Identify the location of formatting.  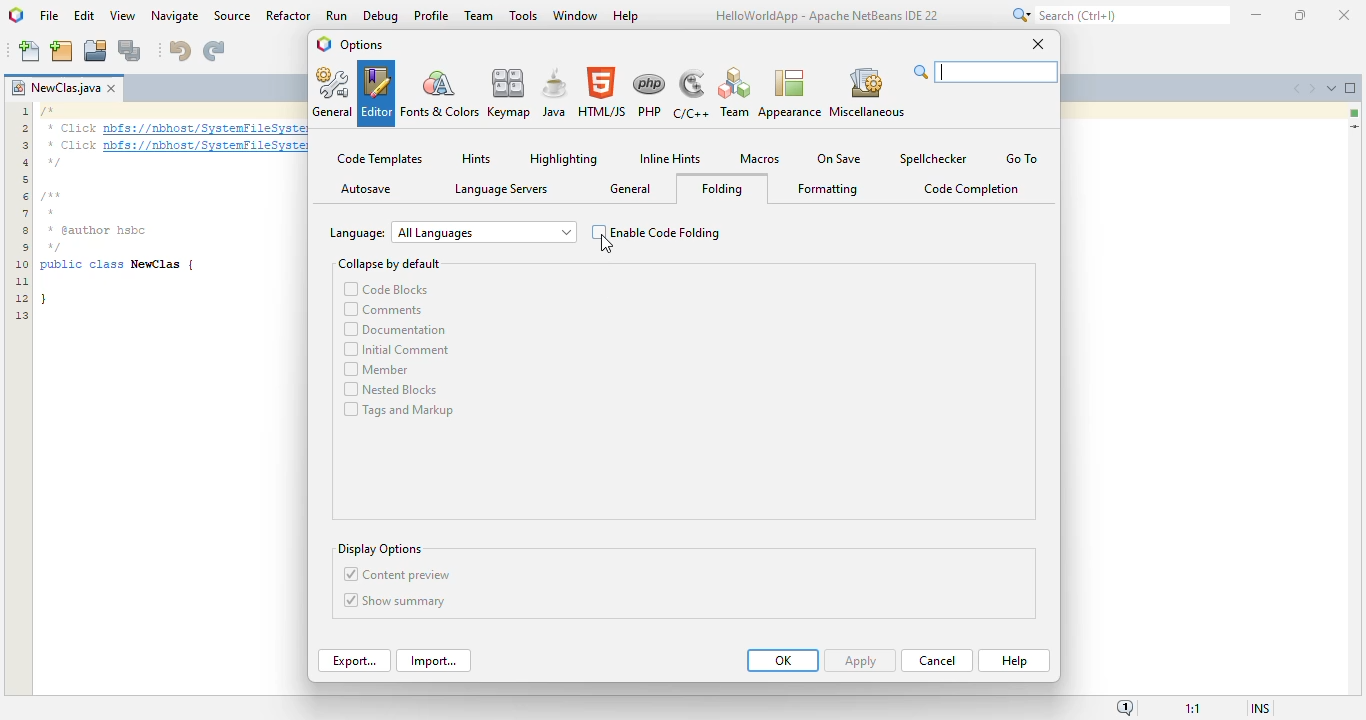
(829, 189).